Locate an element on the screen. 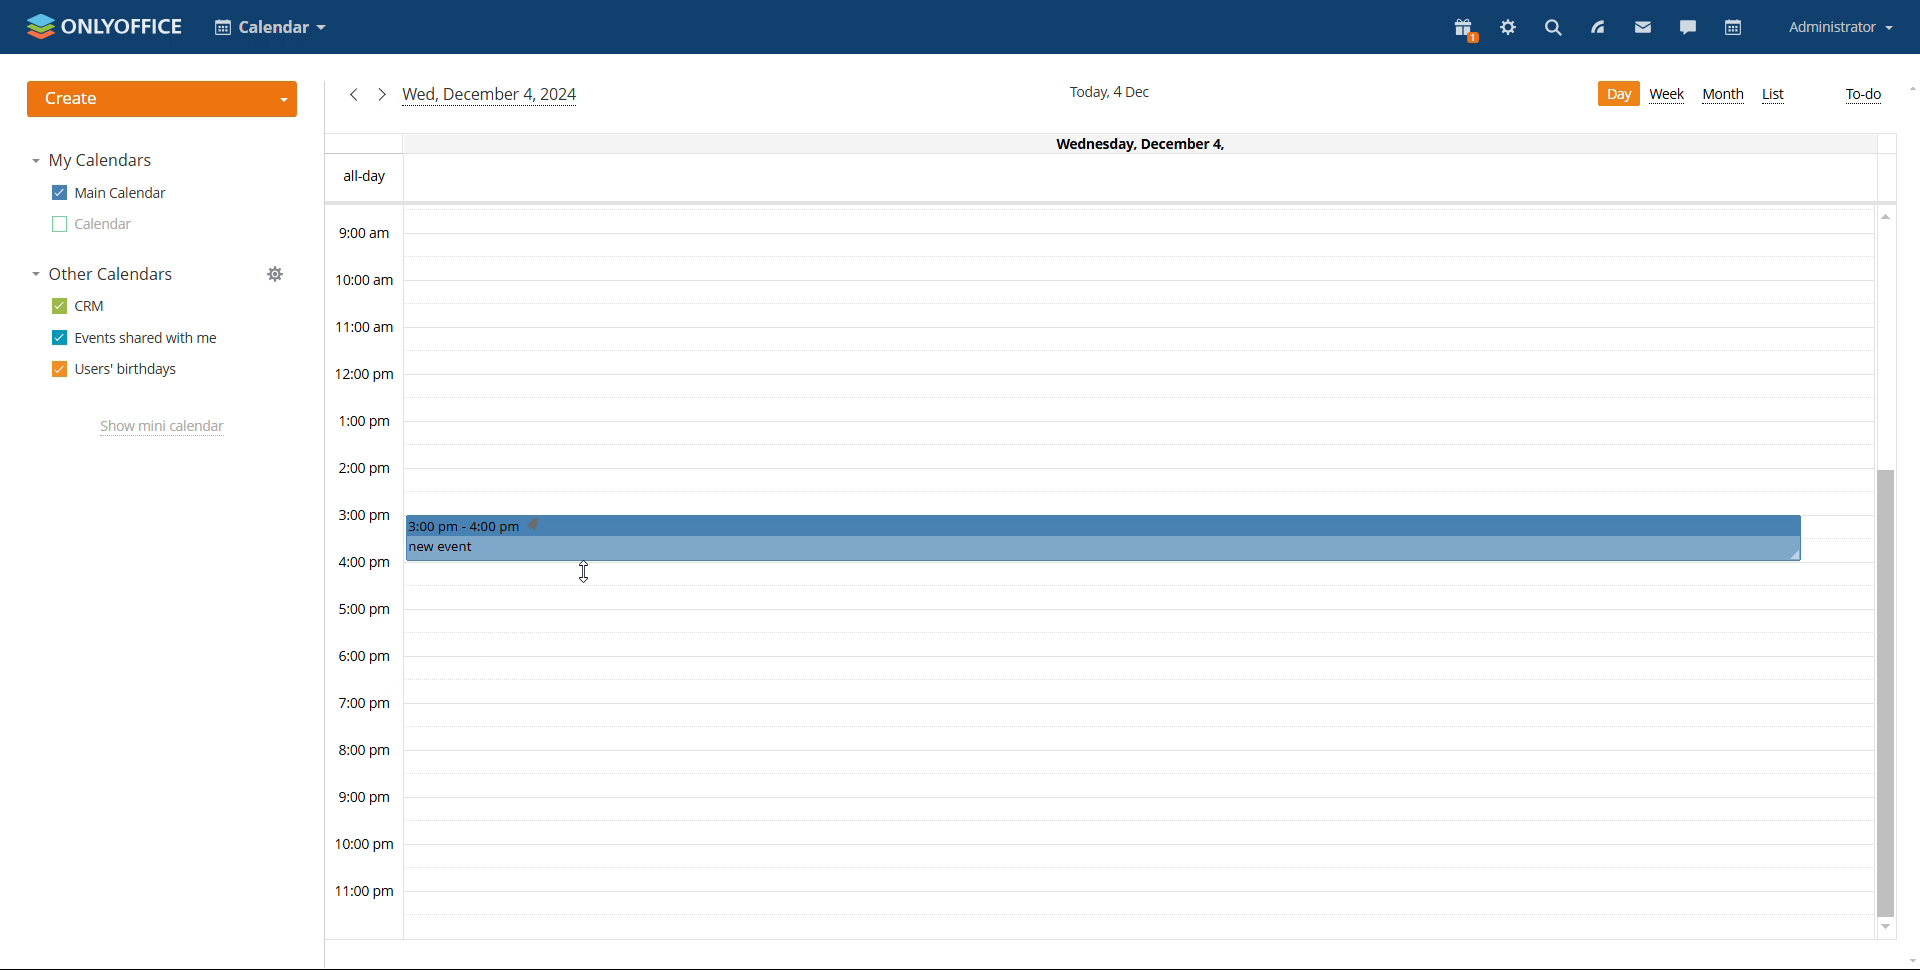 The width and height of the screenshot is (1920, 970). list view is located at coordinates (1772, 96).